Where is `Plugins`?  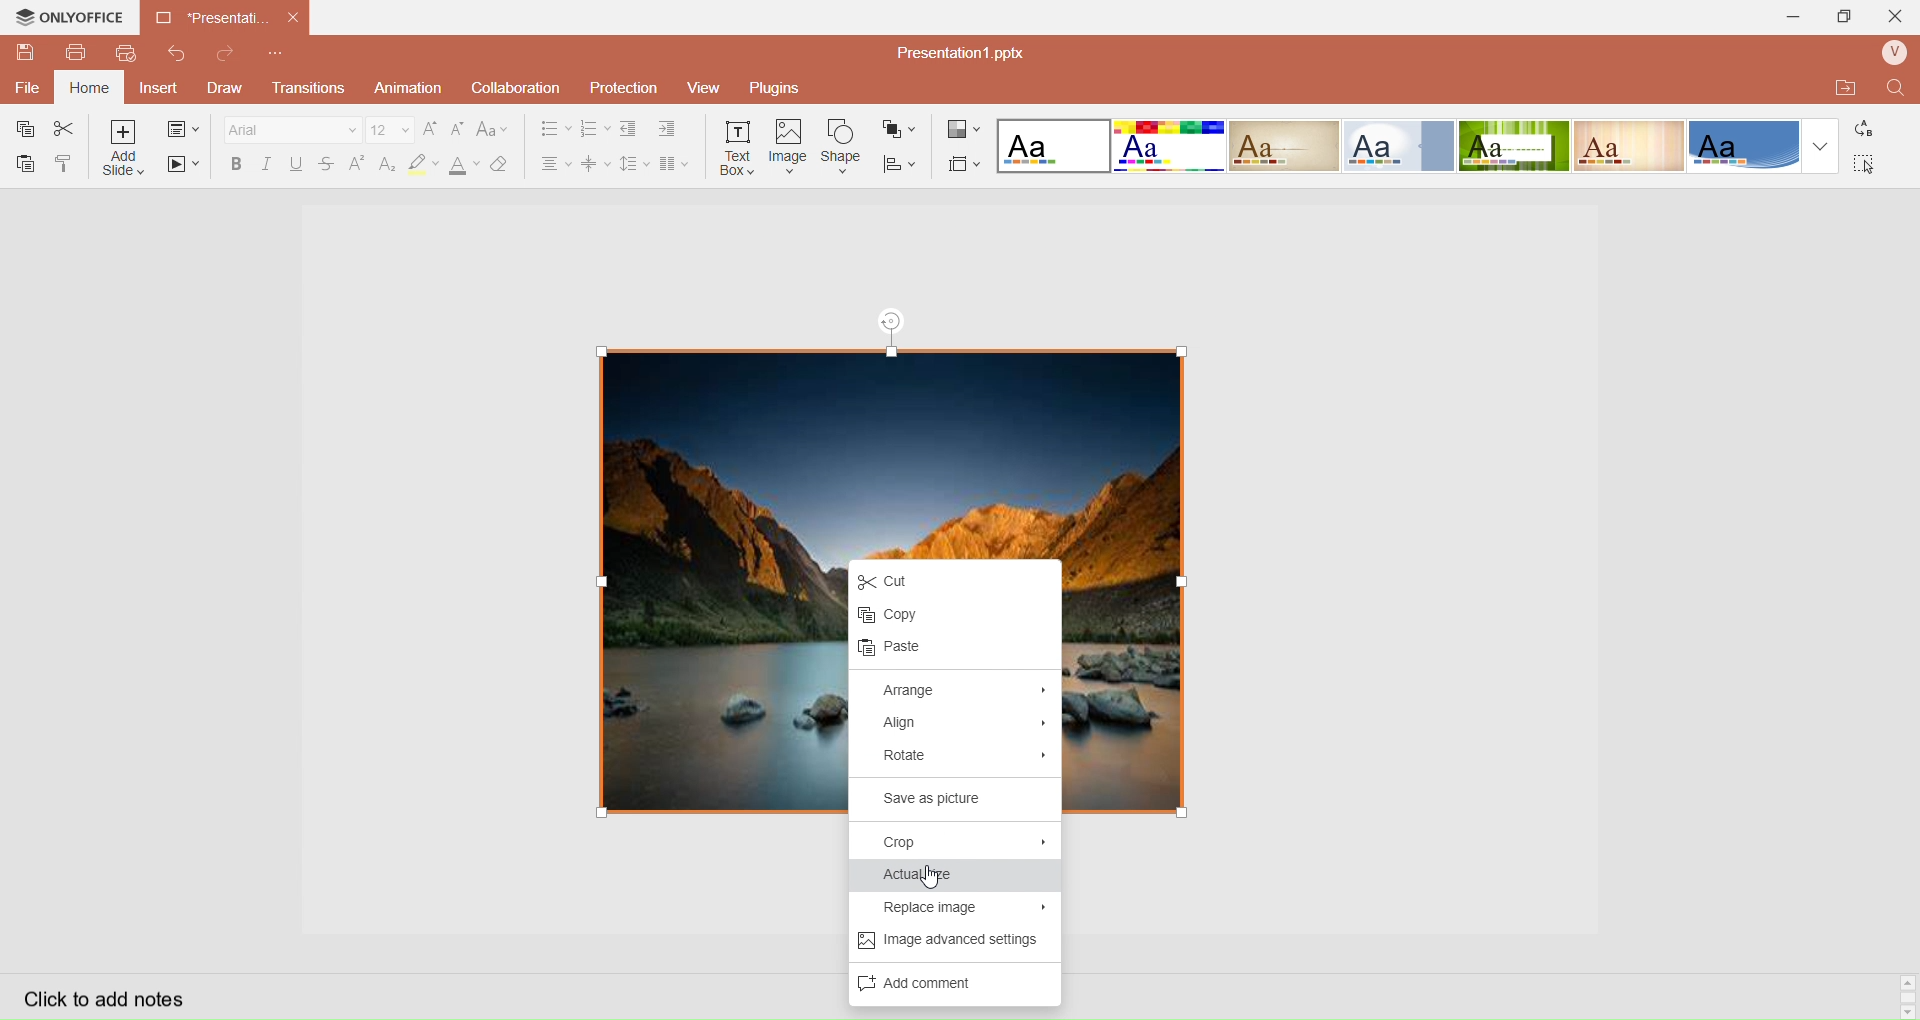
Plugins is located at coordinates (778, 88).